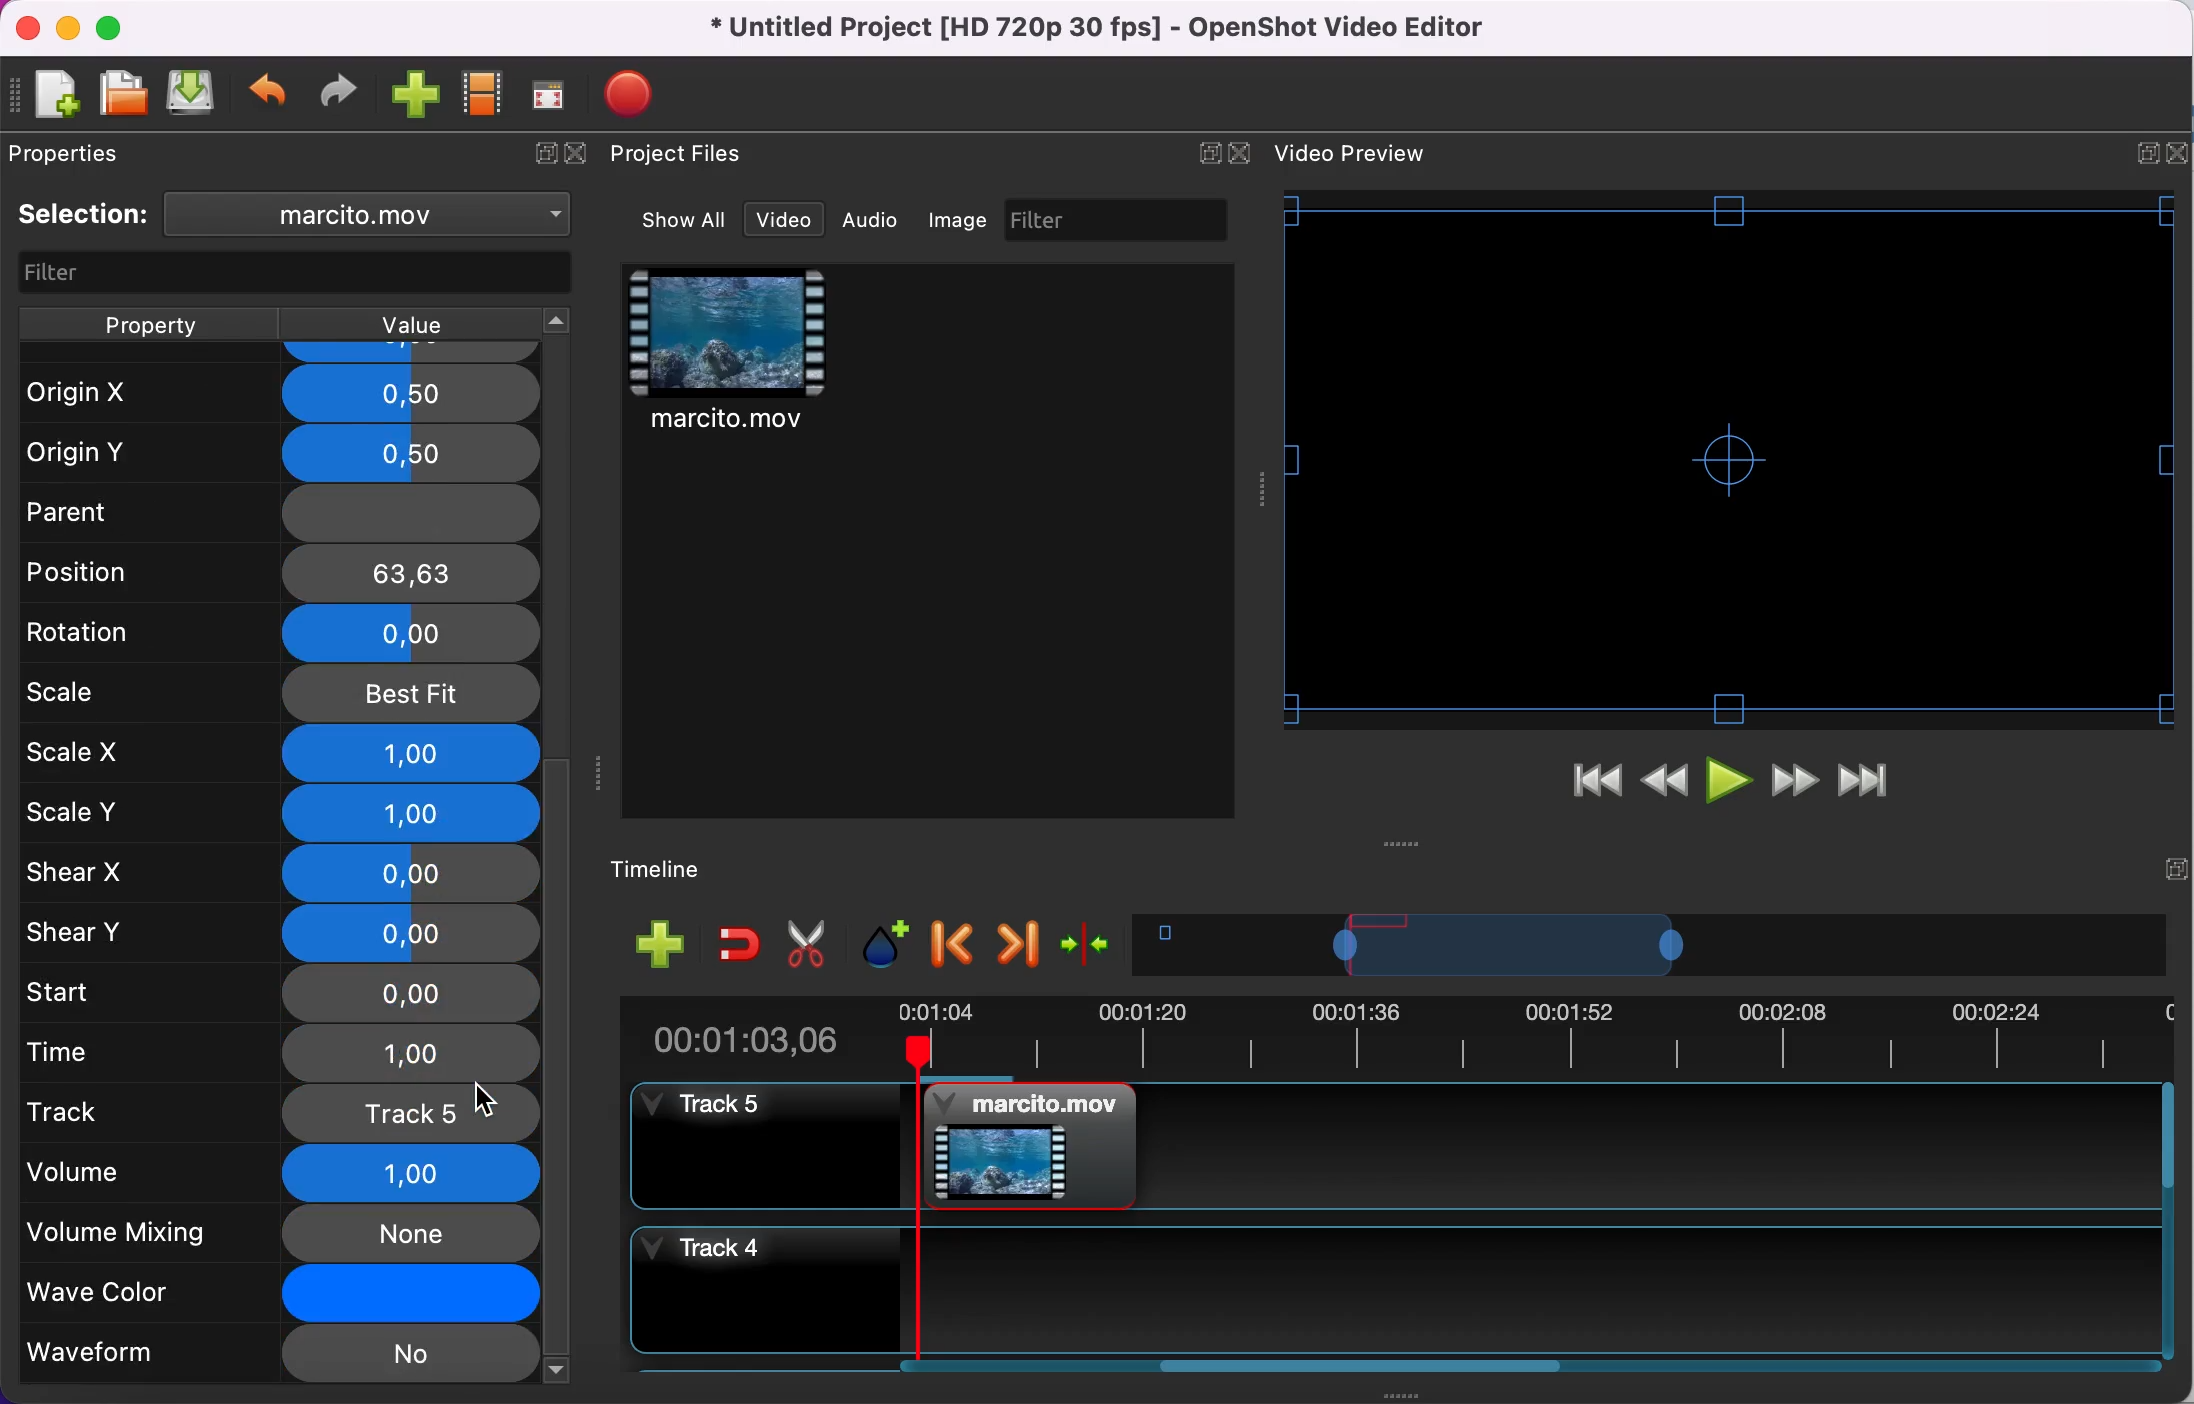 This screenshot has width=2194, height=1404. What do you see at coordinates (280, 1234) in the screenshot?
I see `volume mixing none` at bounding box center [280, 1234].